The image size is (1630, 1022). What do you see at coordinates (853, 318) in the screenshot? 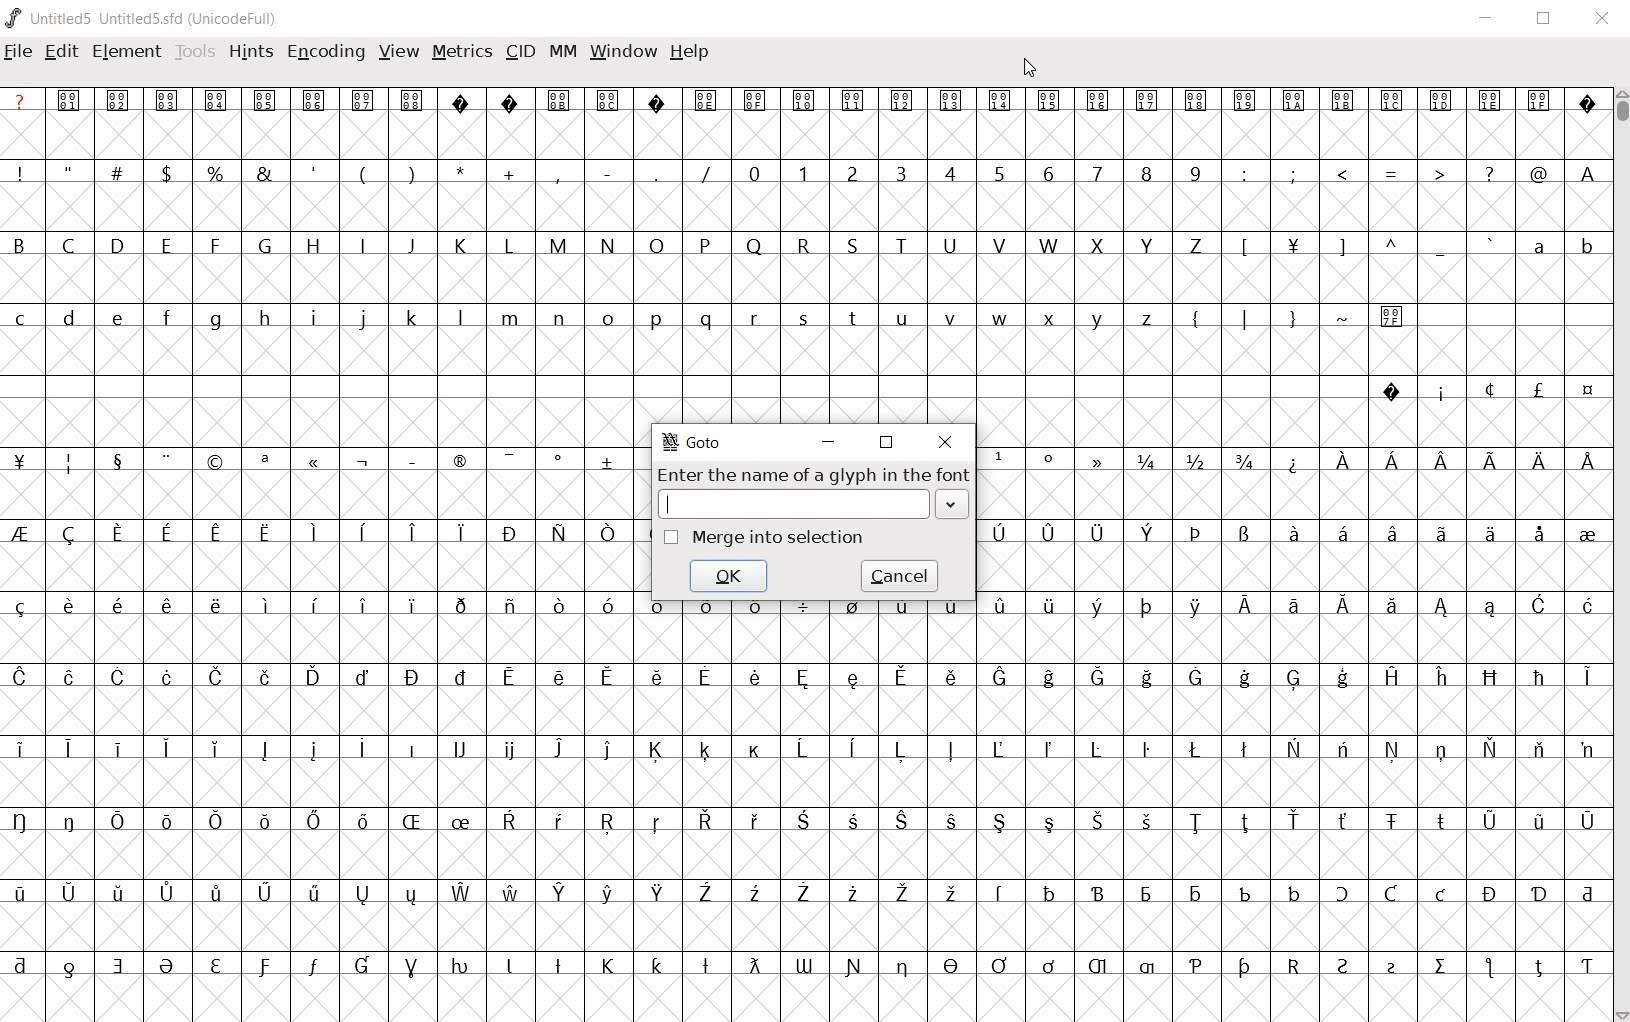
I see `t` at bounding box center [853, 318].